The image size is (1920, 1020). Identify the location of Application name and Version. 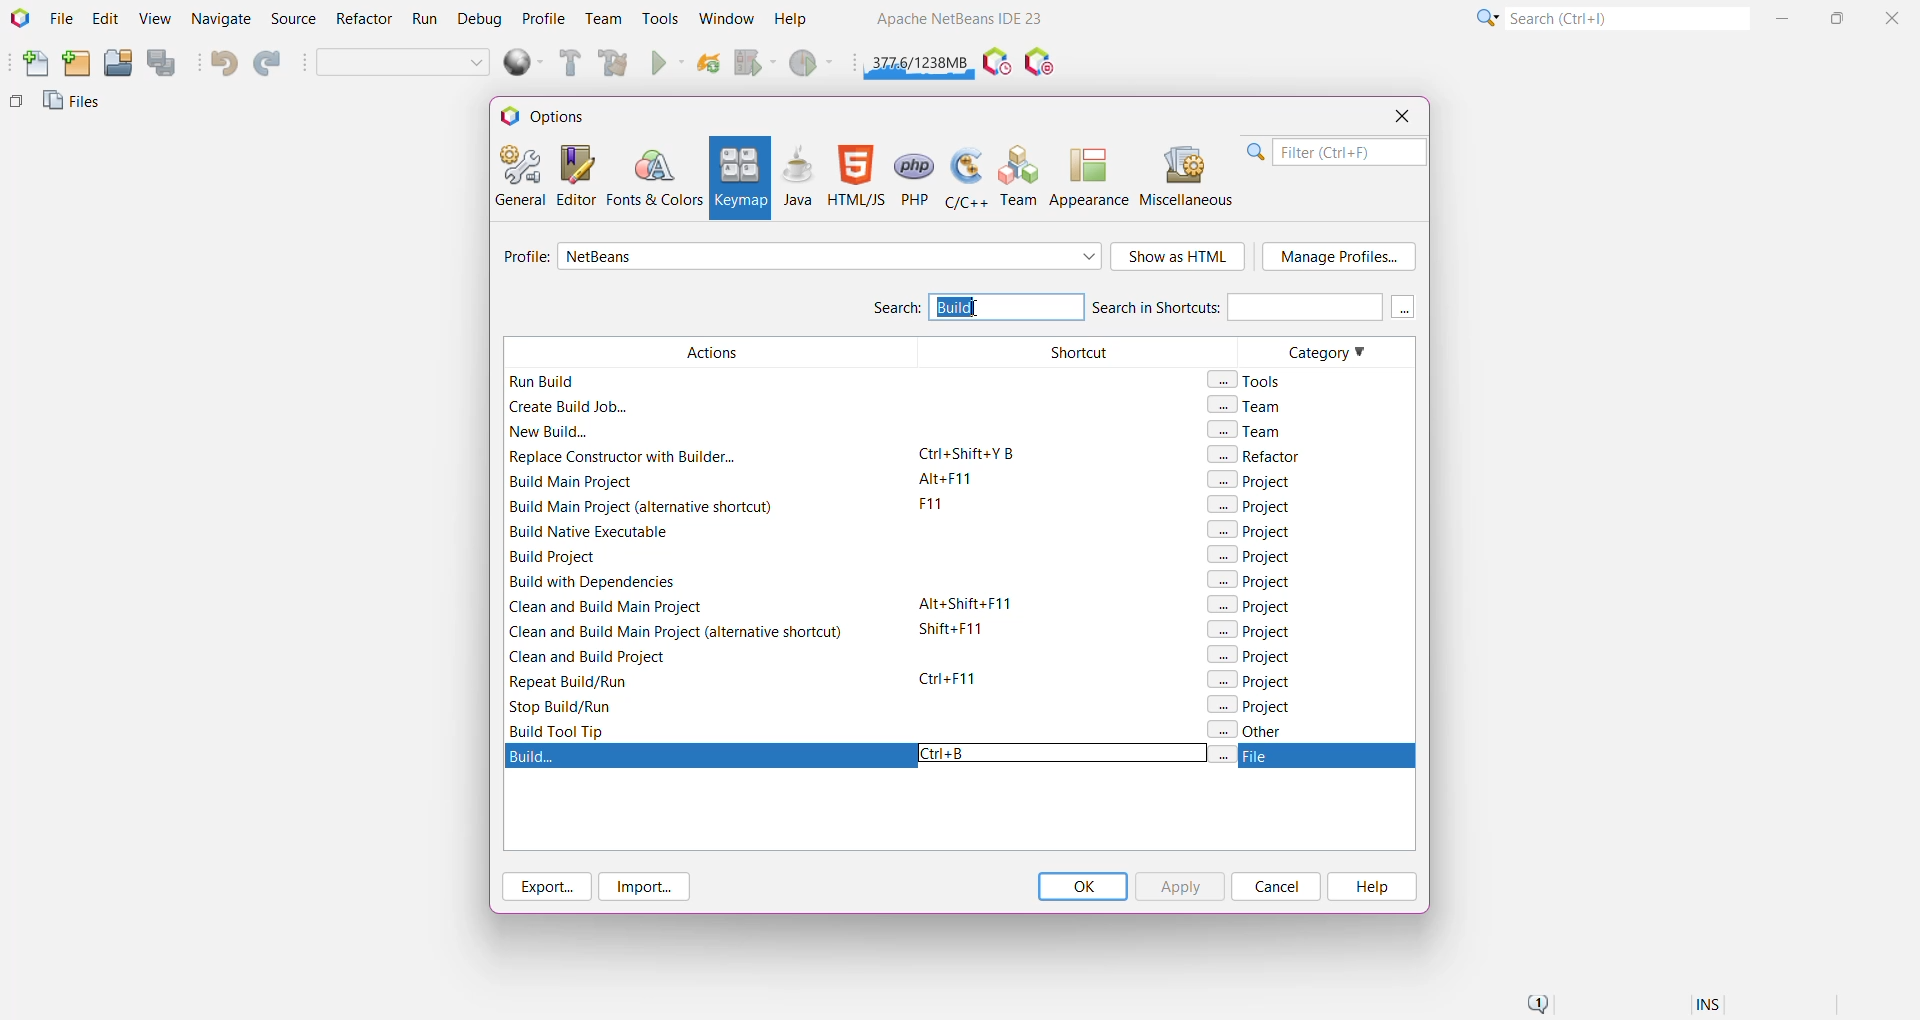
(957, 22).